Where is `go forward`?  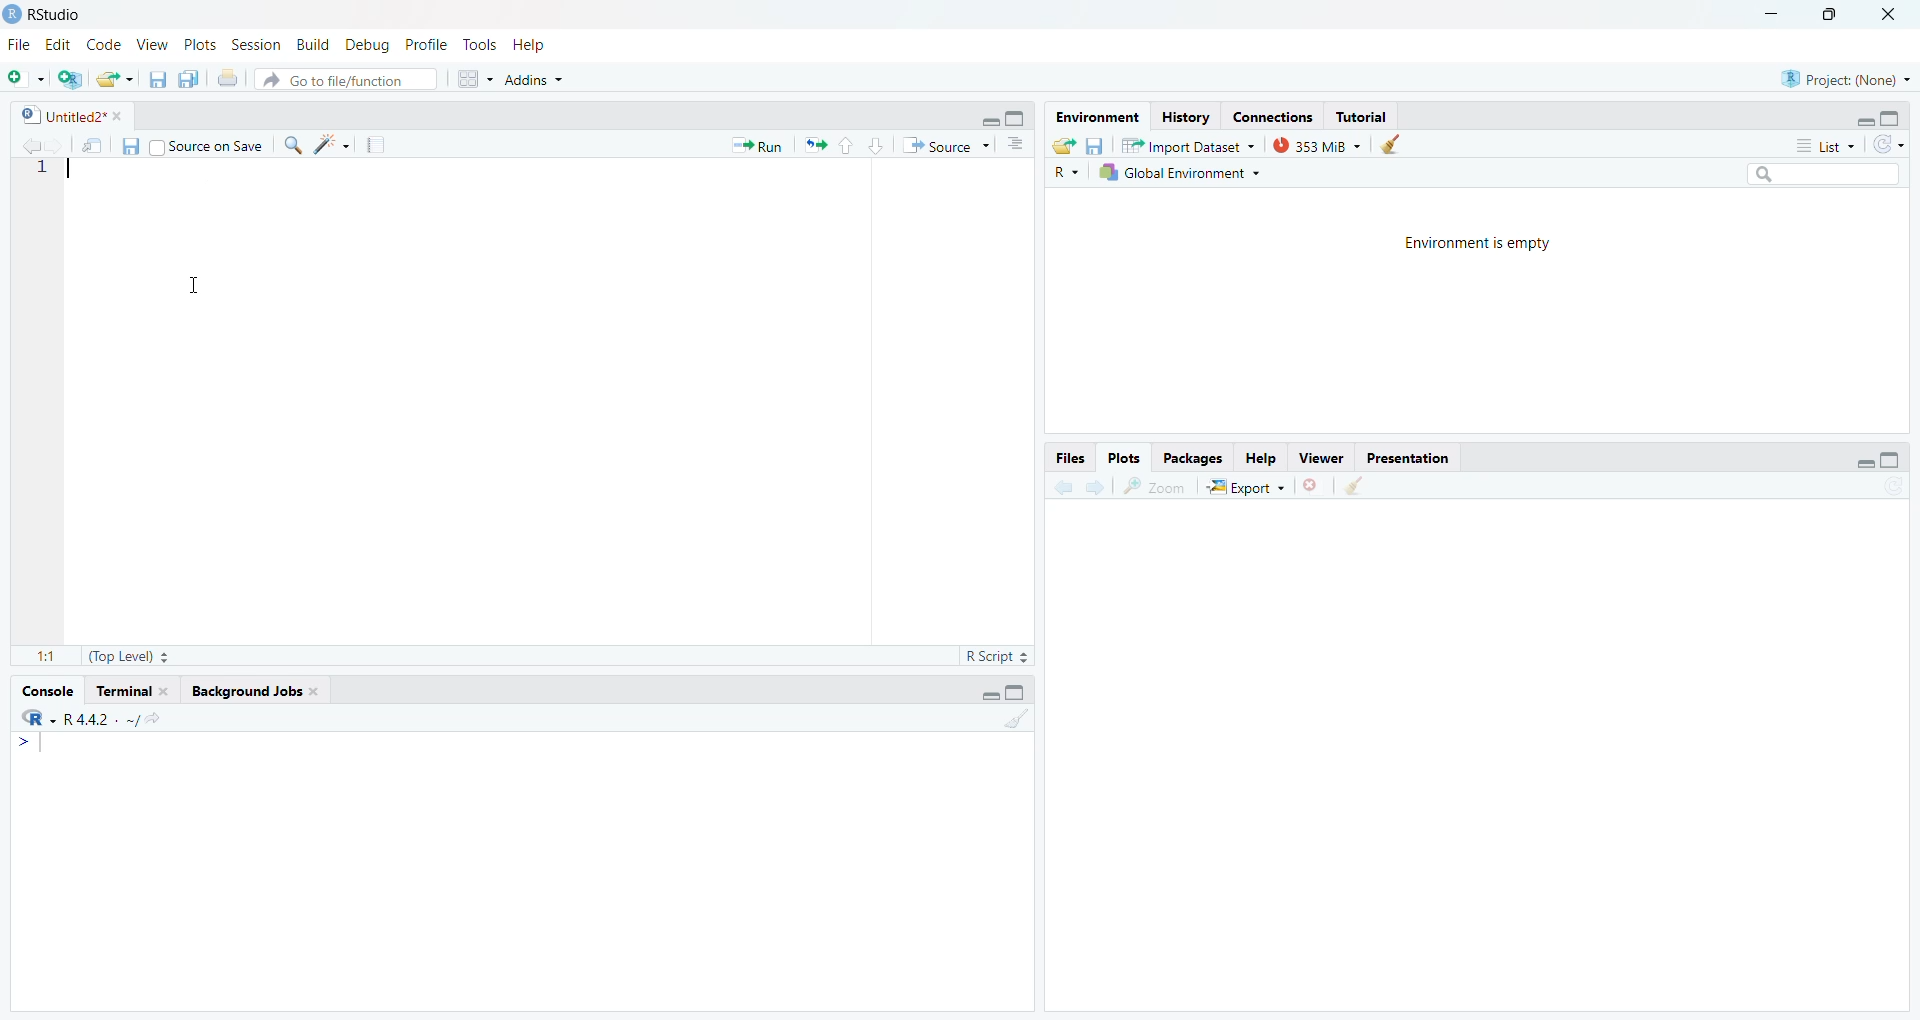
go forward is located at coordinates (1100, 489).